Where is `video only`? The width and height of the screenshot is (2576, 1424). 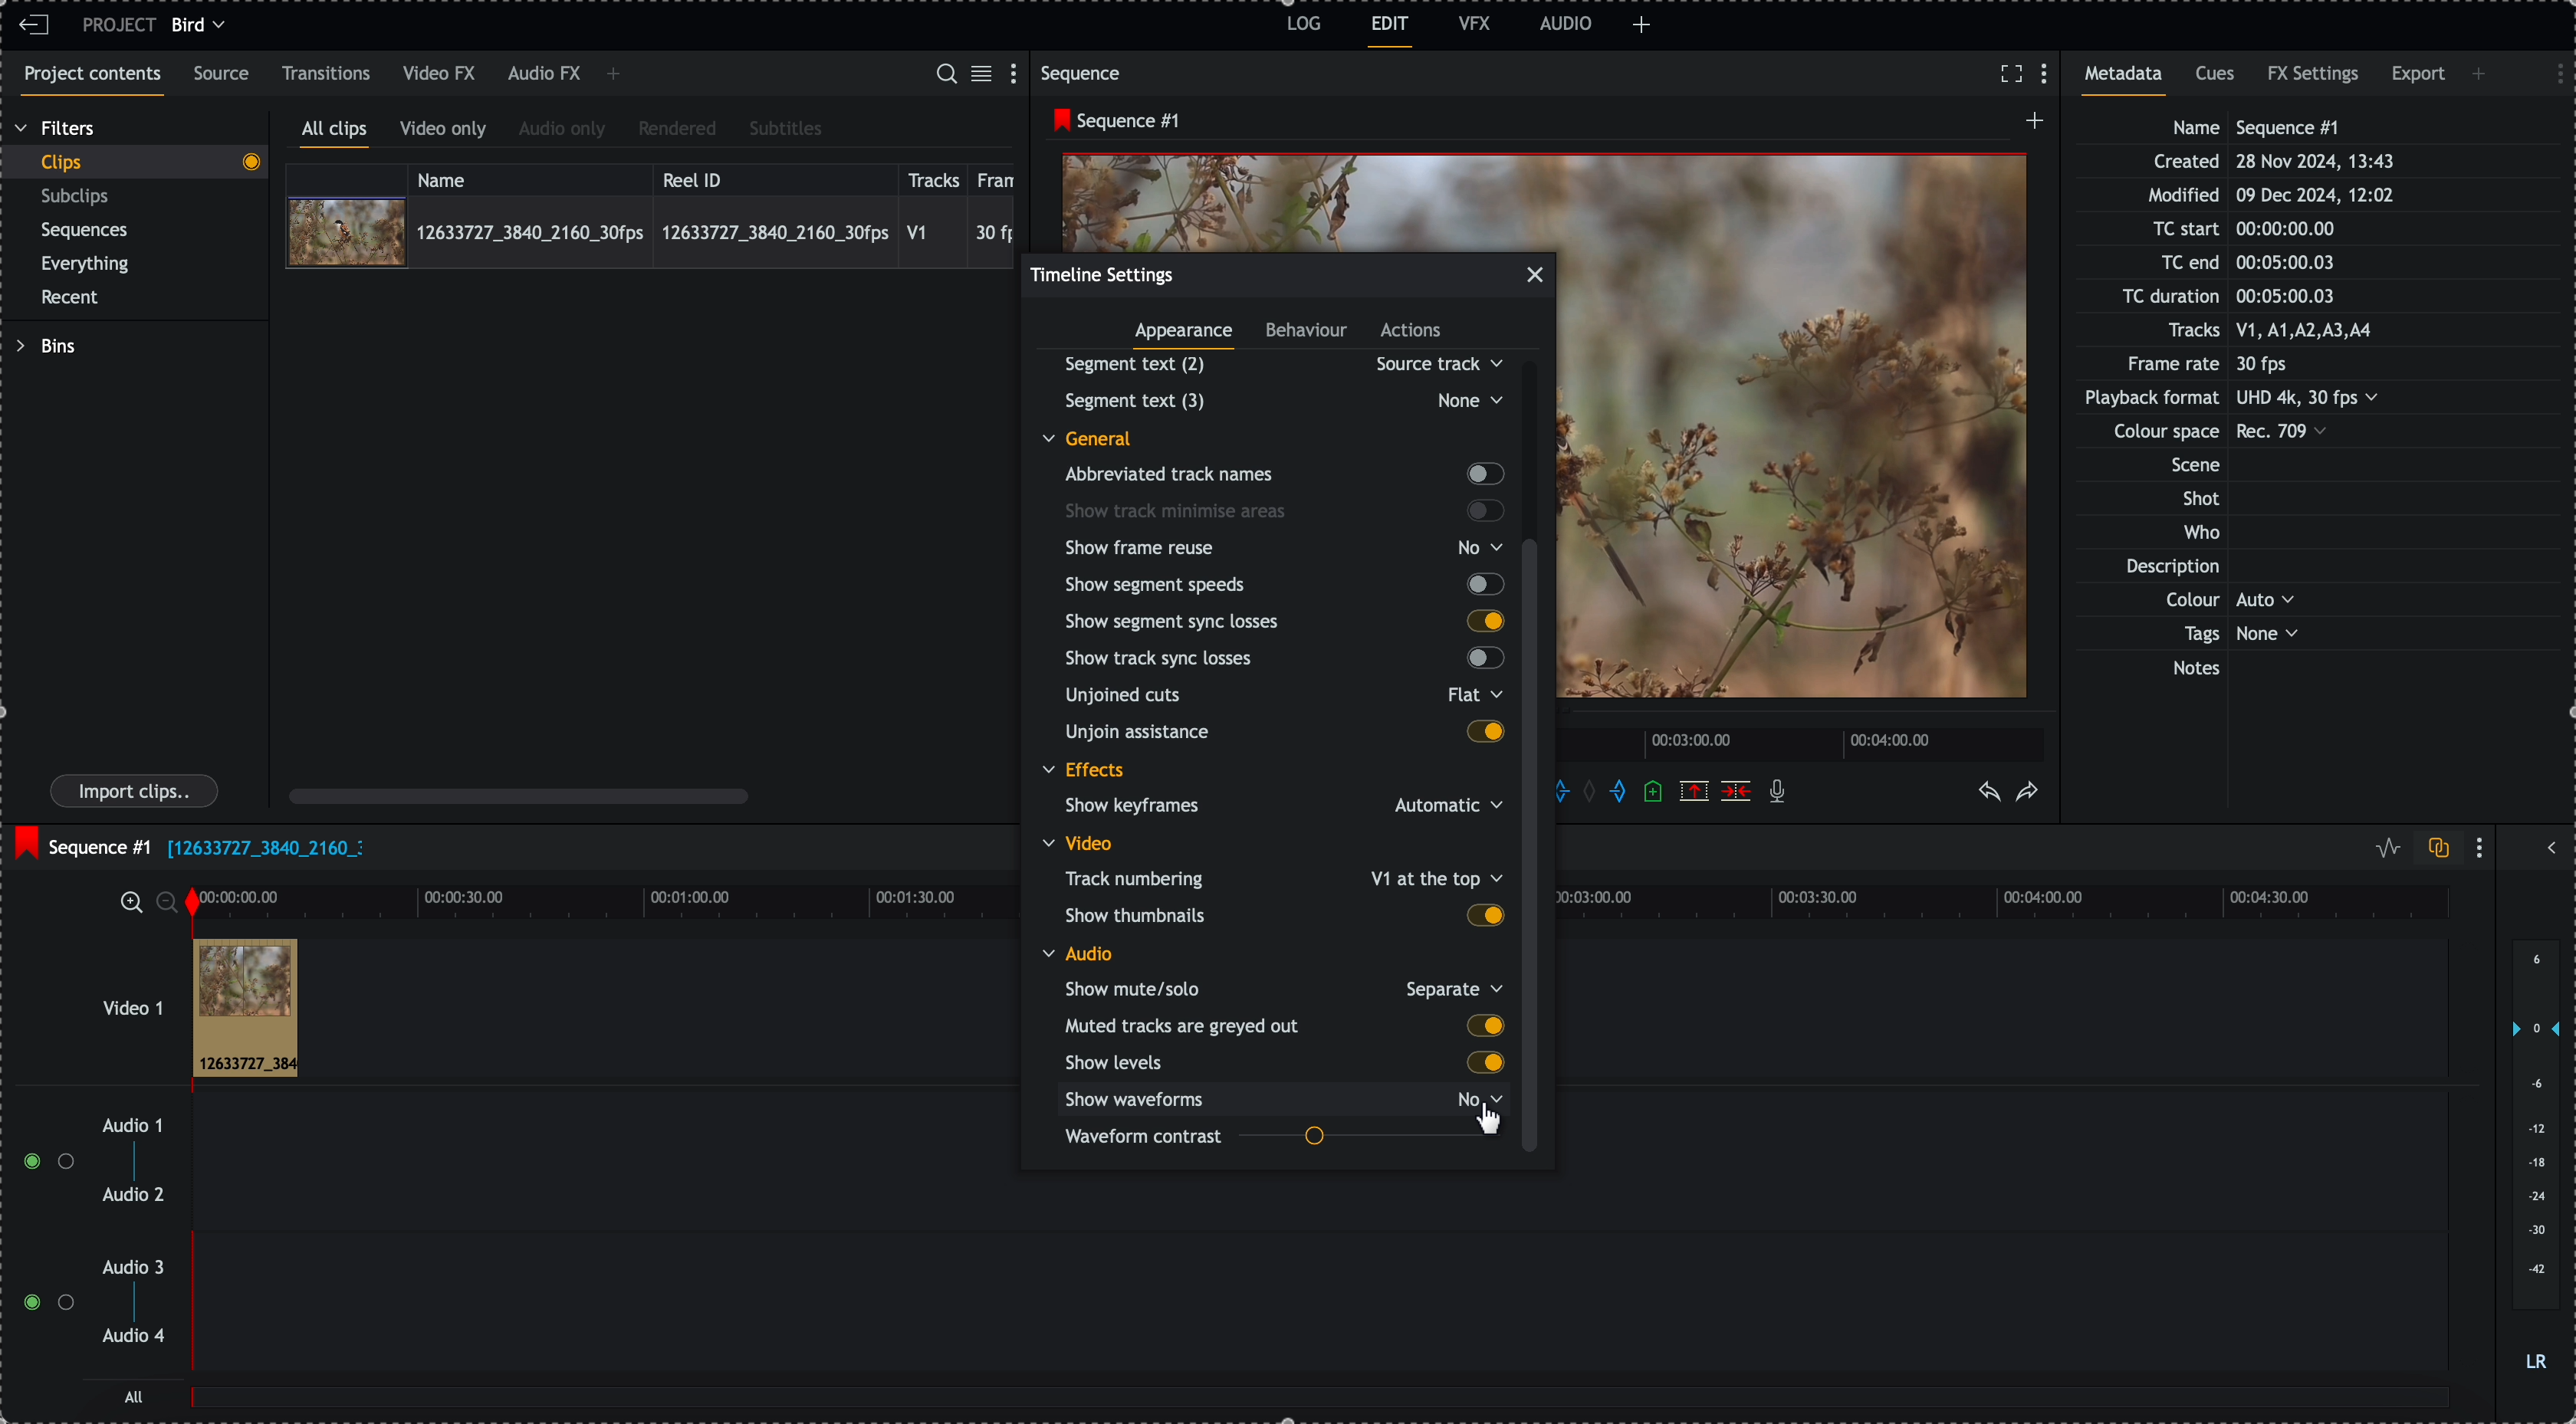
video only is located at coordinates (448, 132).